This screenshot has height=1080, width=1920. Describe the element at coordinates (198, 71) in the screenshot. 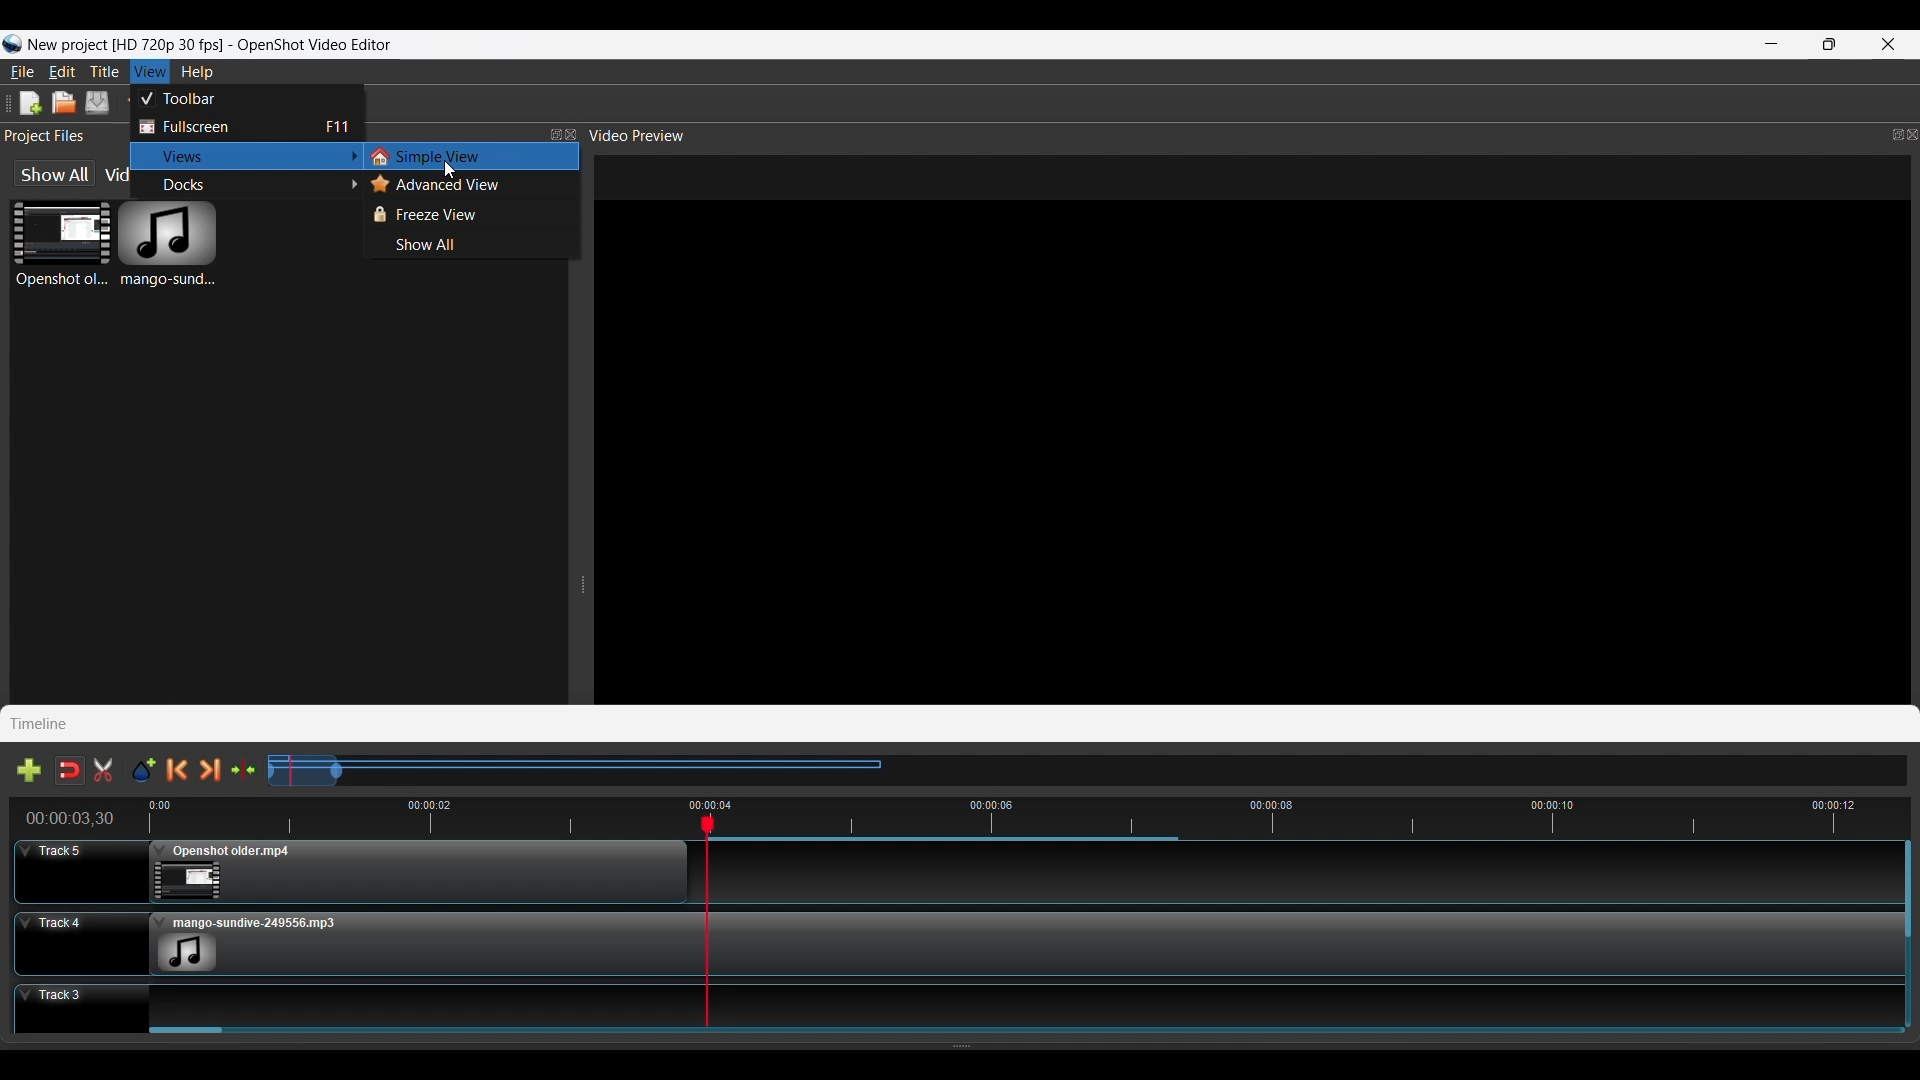

I see `Help` at that location.